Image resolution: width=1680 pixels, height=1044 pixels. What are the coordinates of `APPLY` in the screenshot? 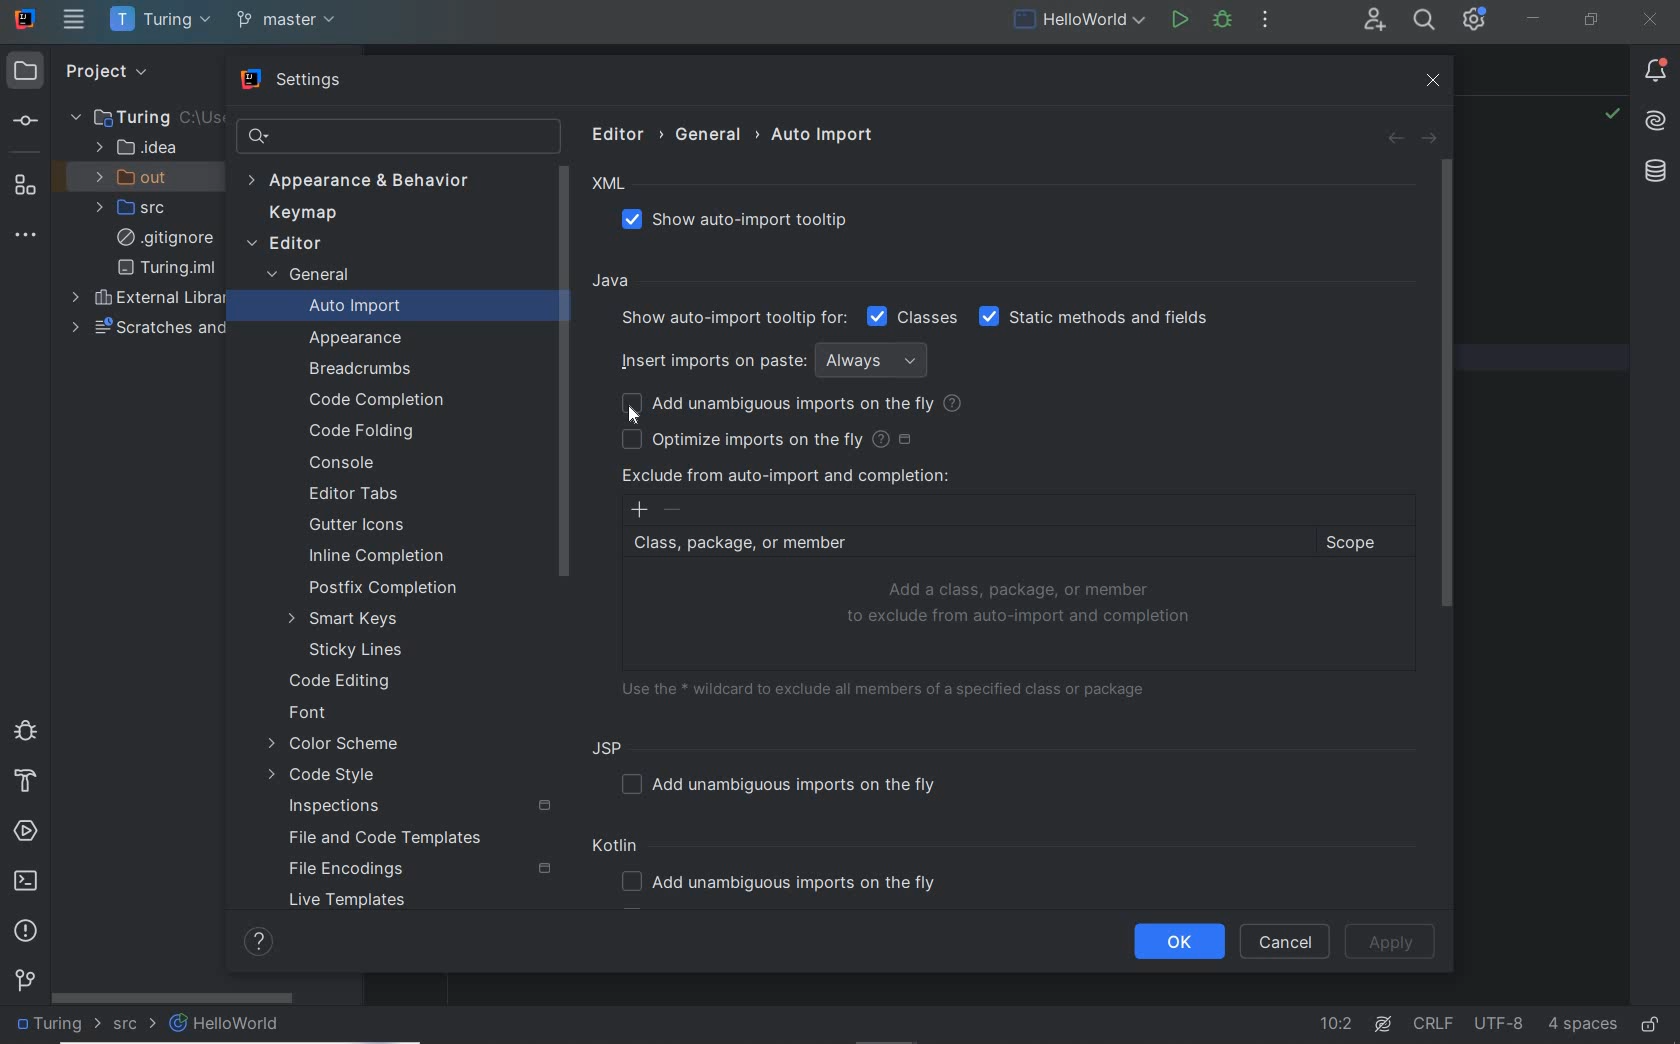 It's located at (1392, 942).